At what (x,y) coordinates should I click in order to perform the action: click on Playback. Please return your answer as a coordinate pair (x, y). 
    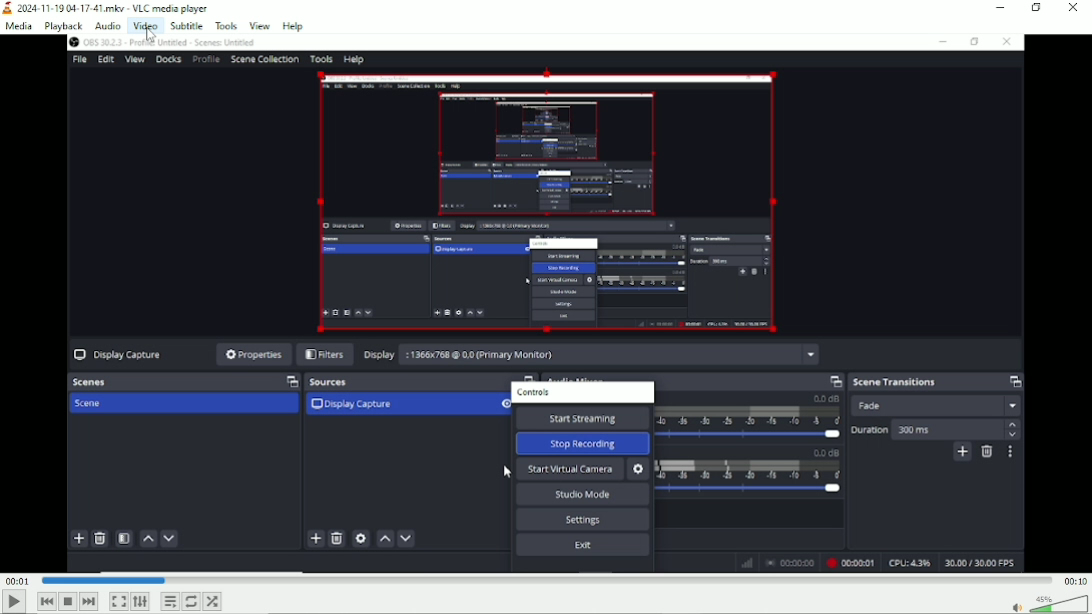
    Looking at the image, I should click on (63, 27).